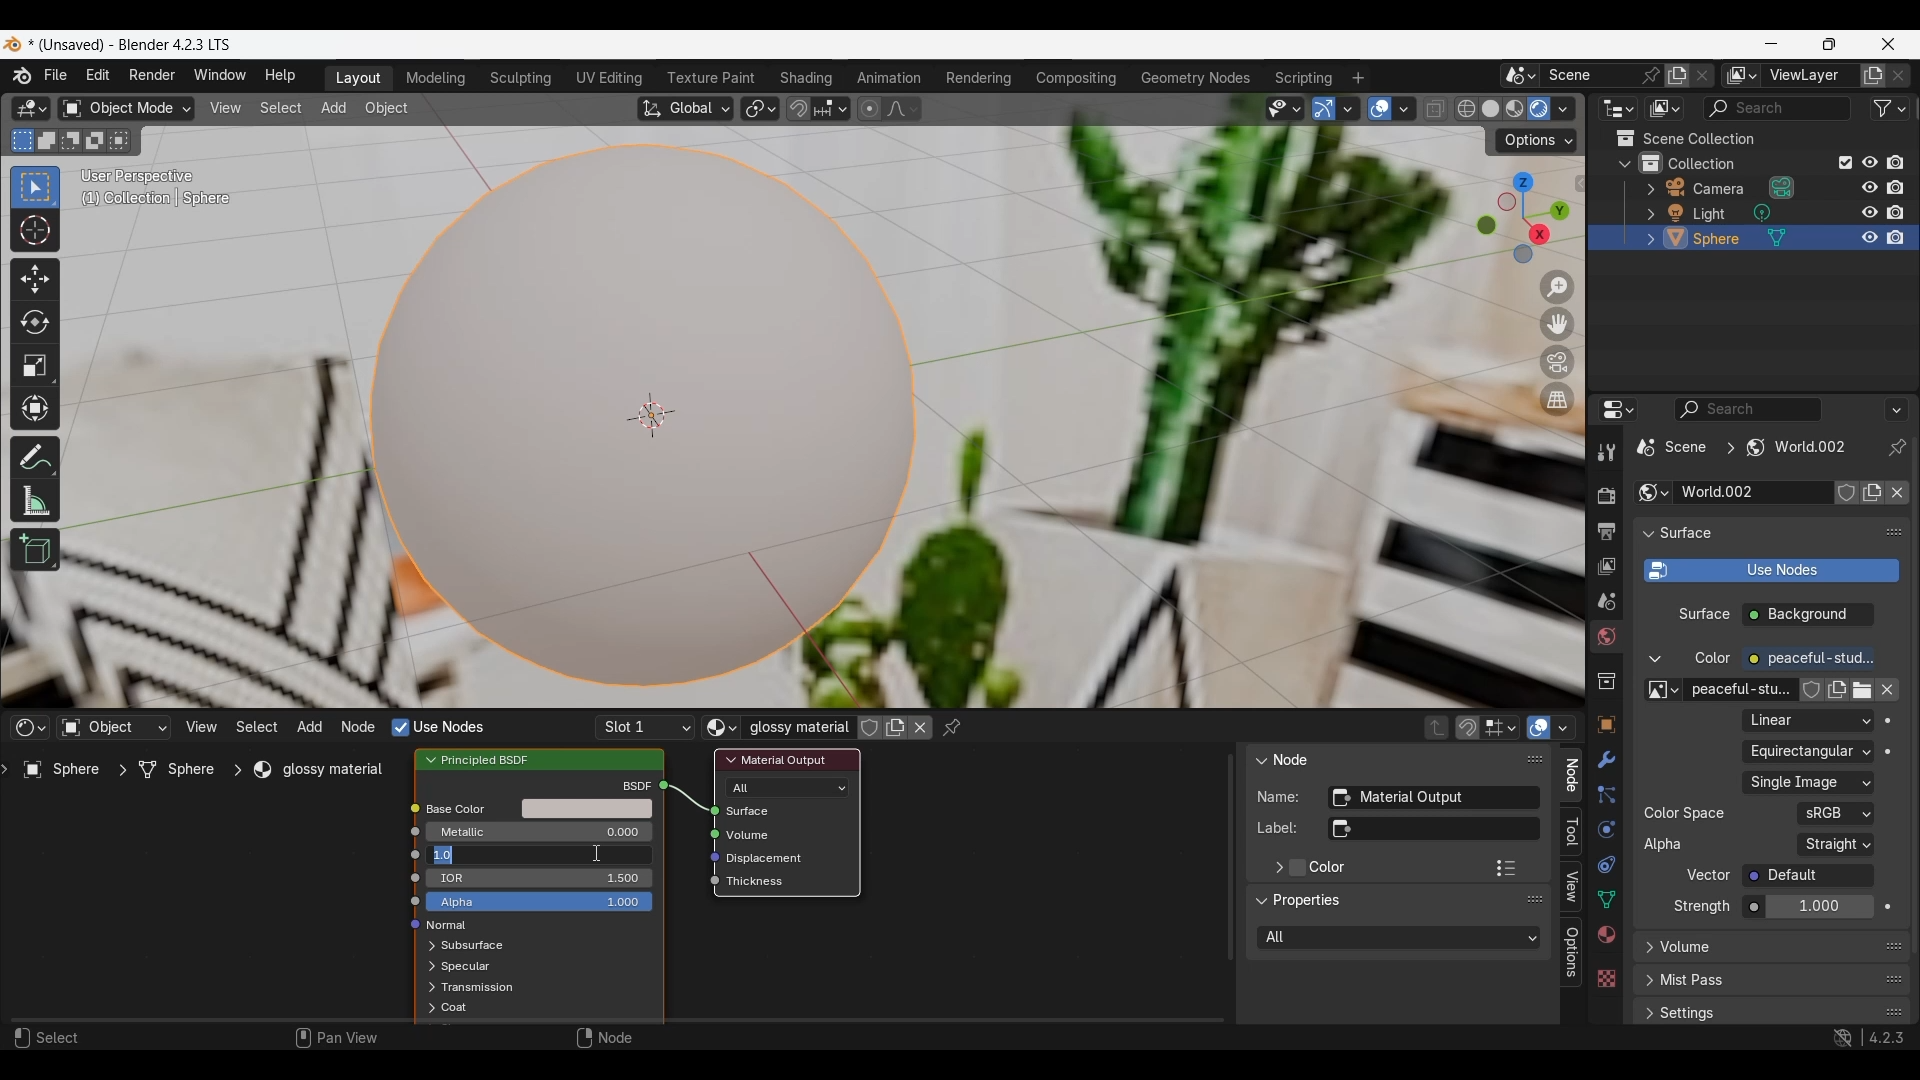  I want to click on expand respective scenes, so click(1646, 1014).